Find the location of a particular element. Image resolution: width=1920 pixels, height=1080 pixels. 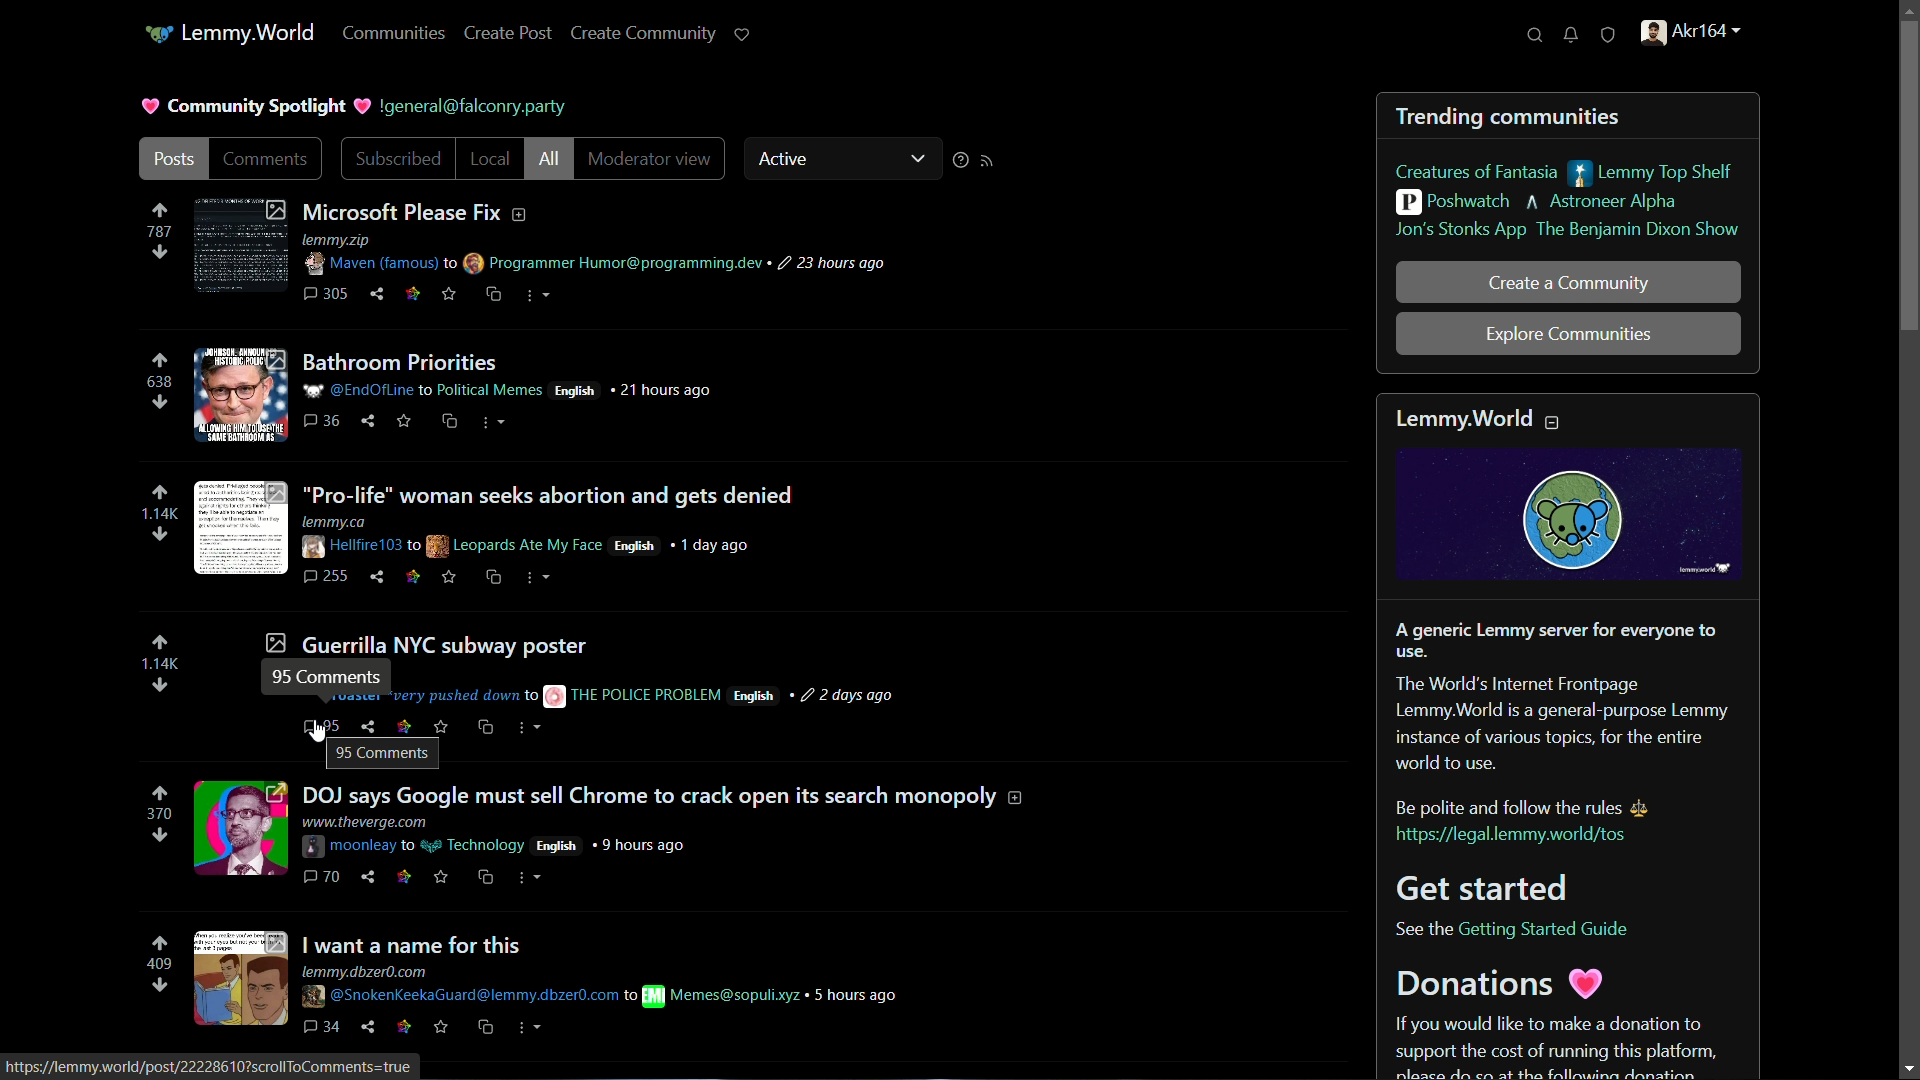

save is located at coordinates (407, 422).